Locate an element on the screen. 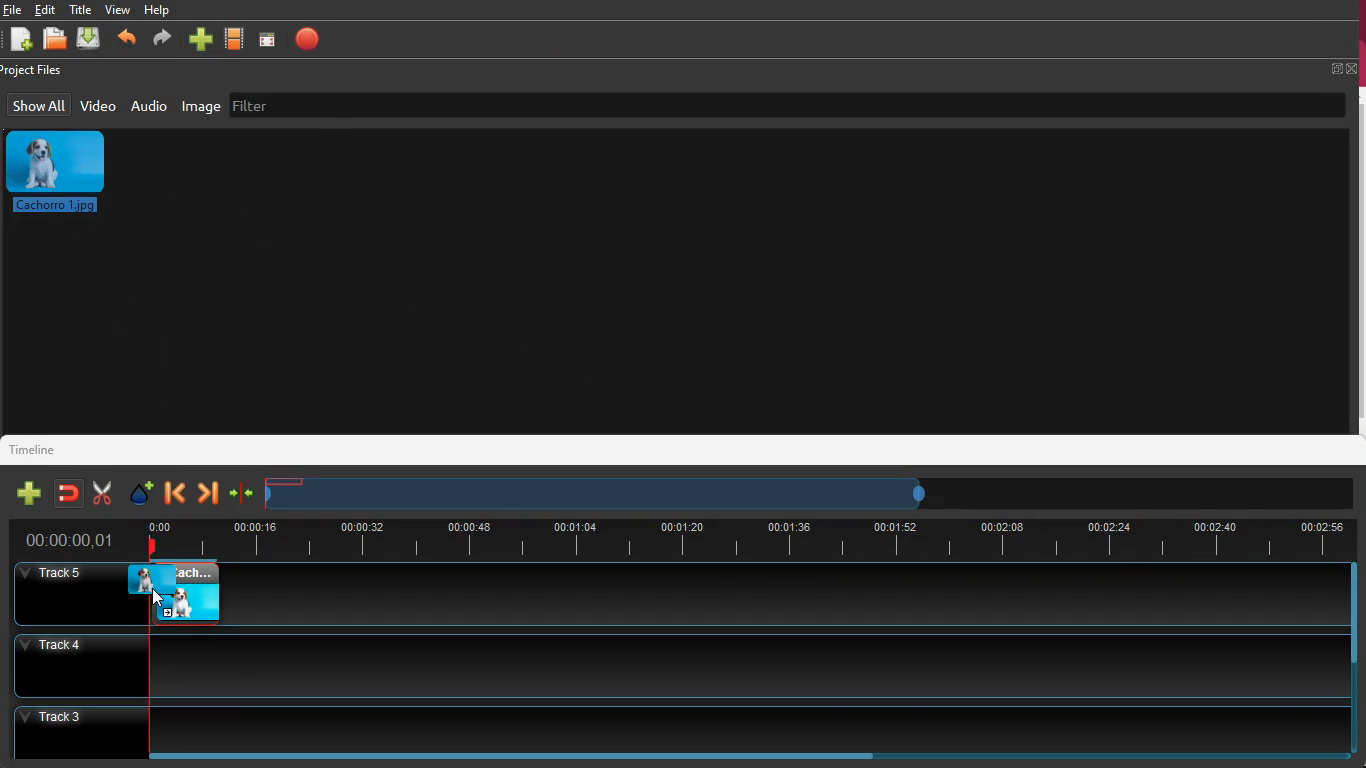 This screenshot has width=1366, height=768. stop is located at coordinates (312, 38).